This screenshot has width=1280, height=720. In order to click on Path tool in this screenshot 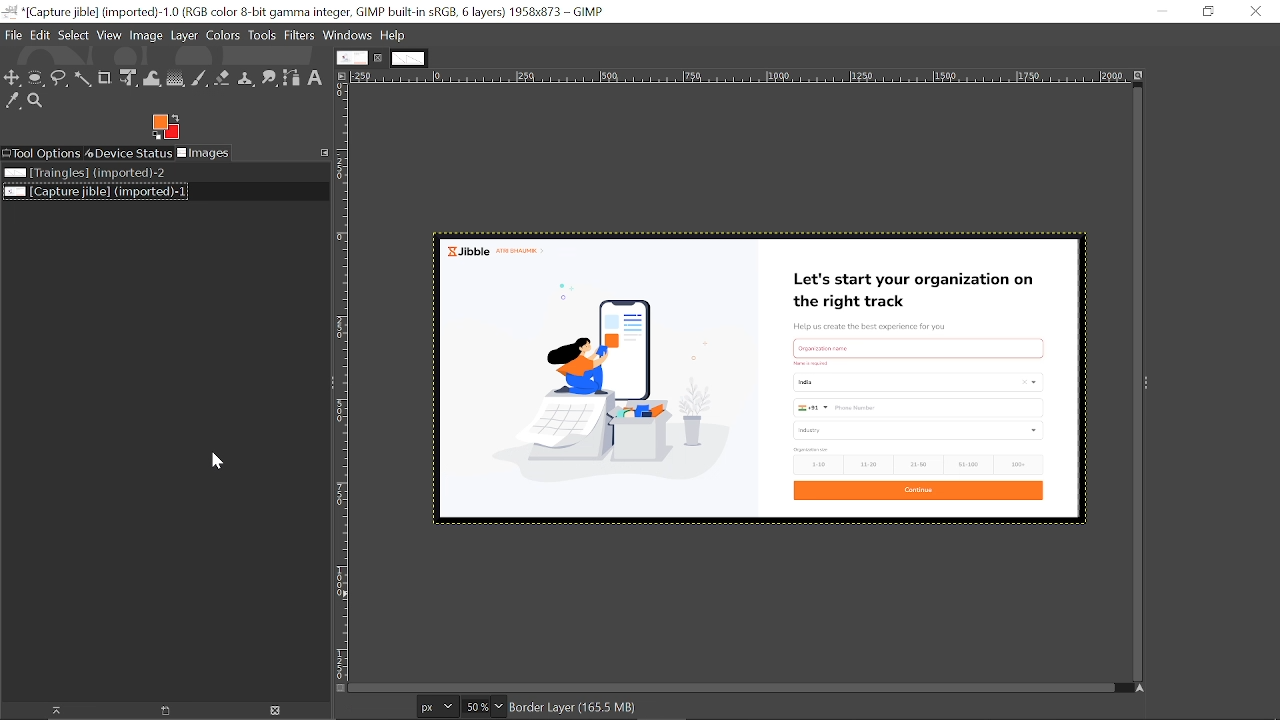, I will do `click(291, 77)`.